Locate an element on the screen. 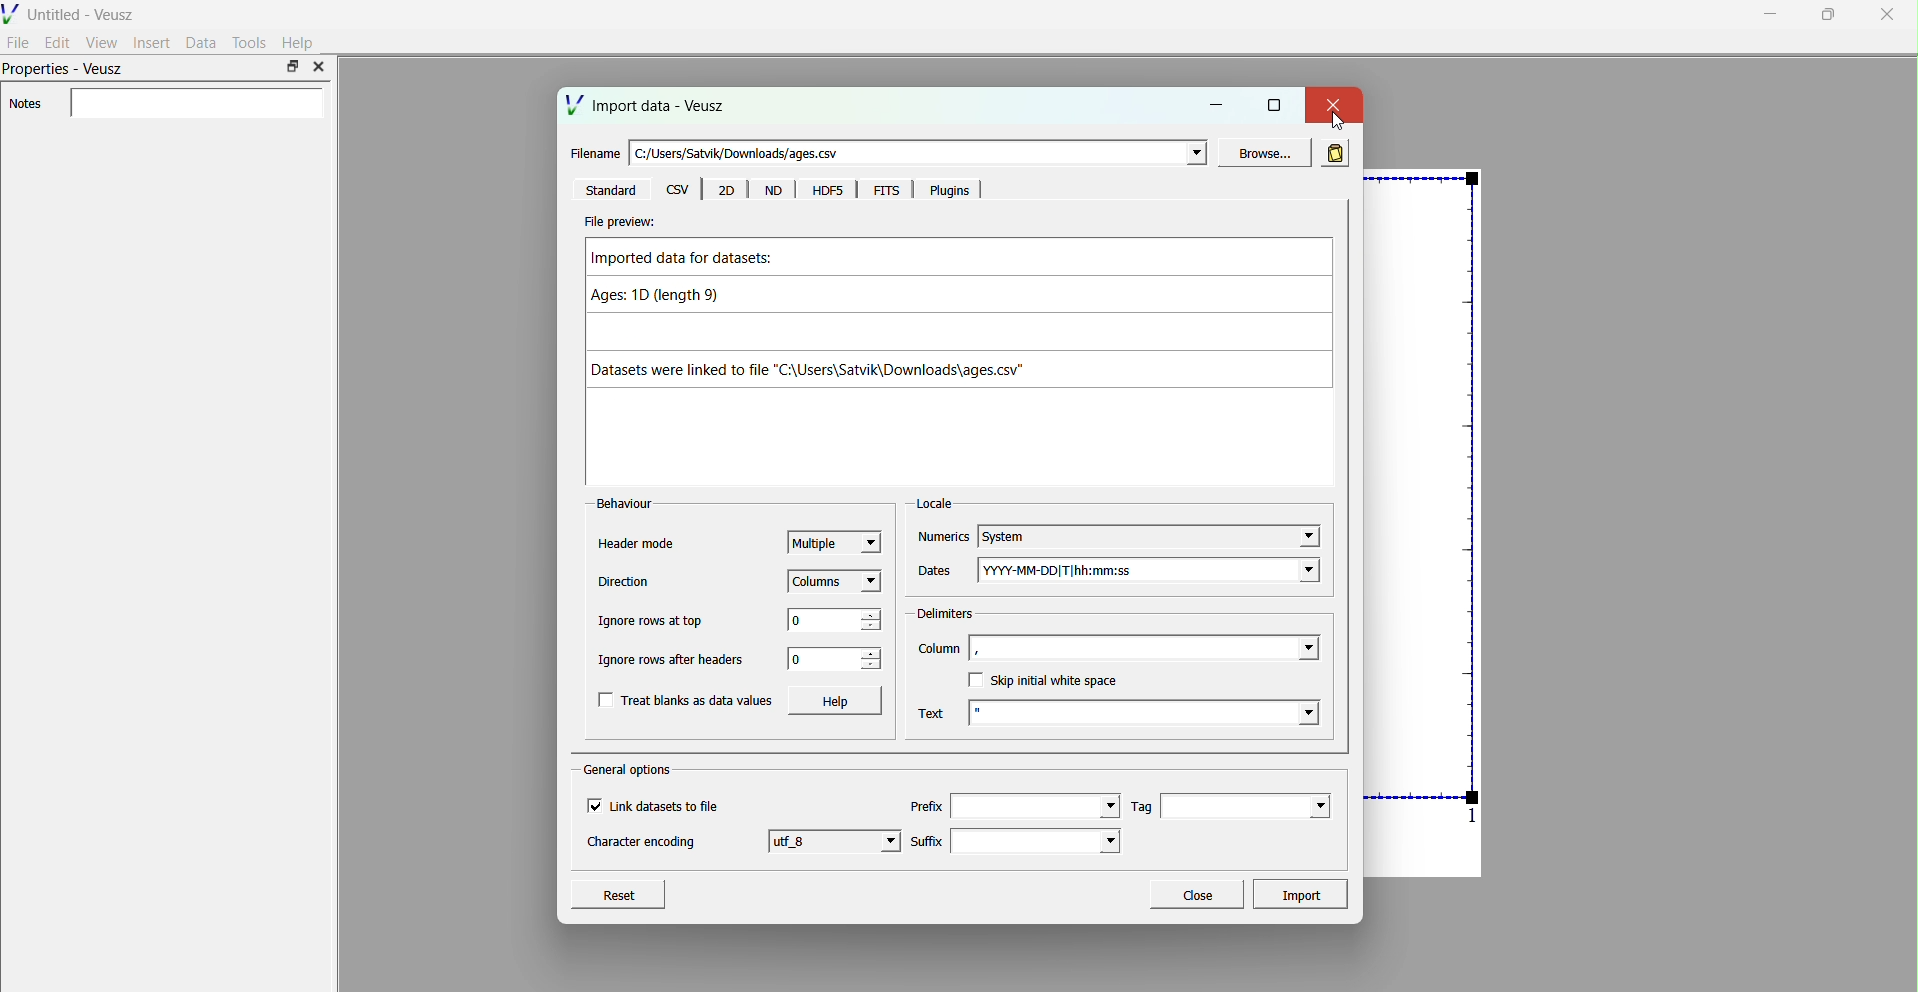 The height and width of the screenshot is (992, 1918). 0 is located at coordinates (820, 660).